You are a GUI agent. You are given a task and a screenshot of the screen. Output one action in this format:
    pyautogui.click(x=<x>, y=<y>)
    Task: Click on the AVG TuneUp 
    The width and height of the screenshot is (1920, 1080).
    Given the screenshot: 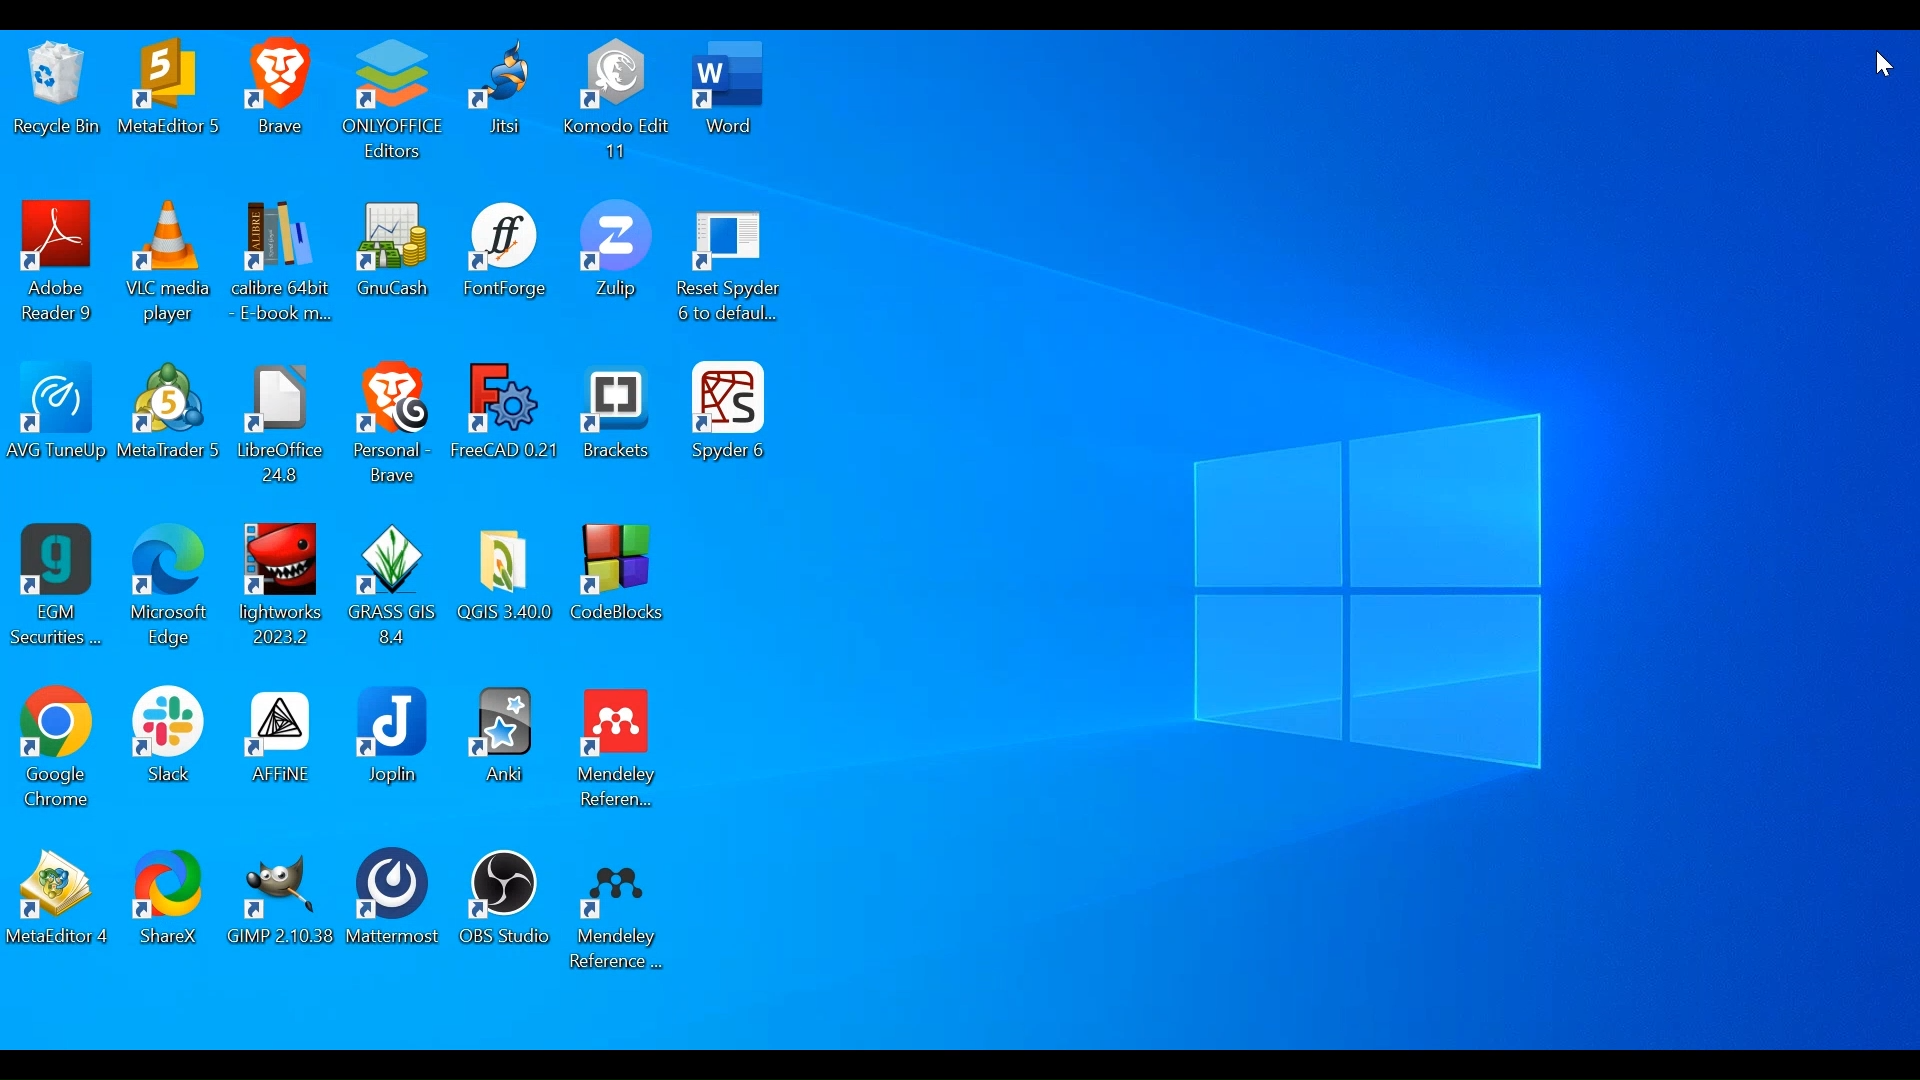 What is the action you would take?
    pyautogui.click(x=55, y=420)
    